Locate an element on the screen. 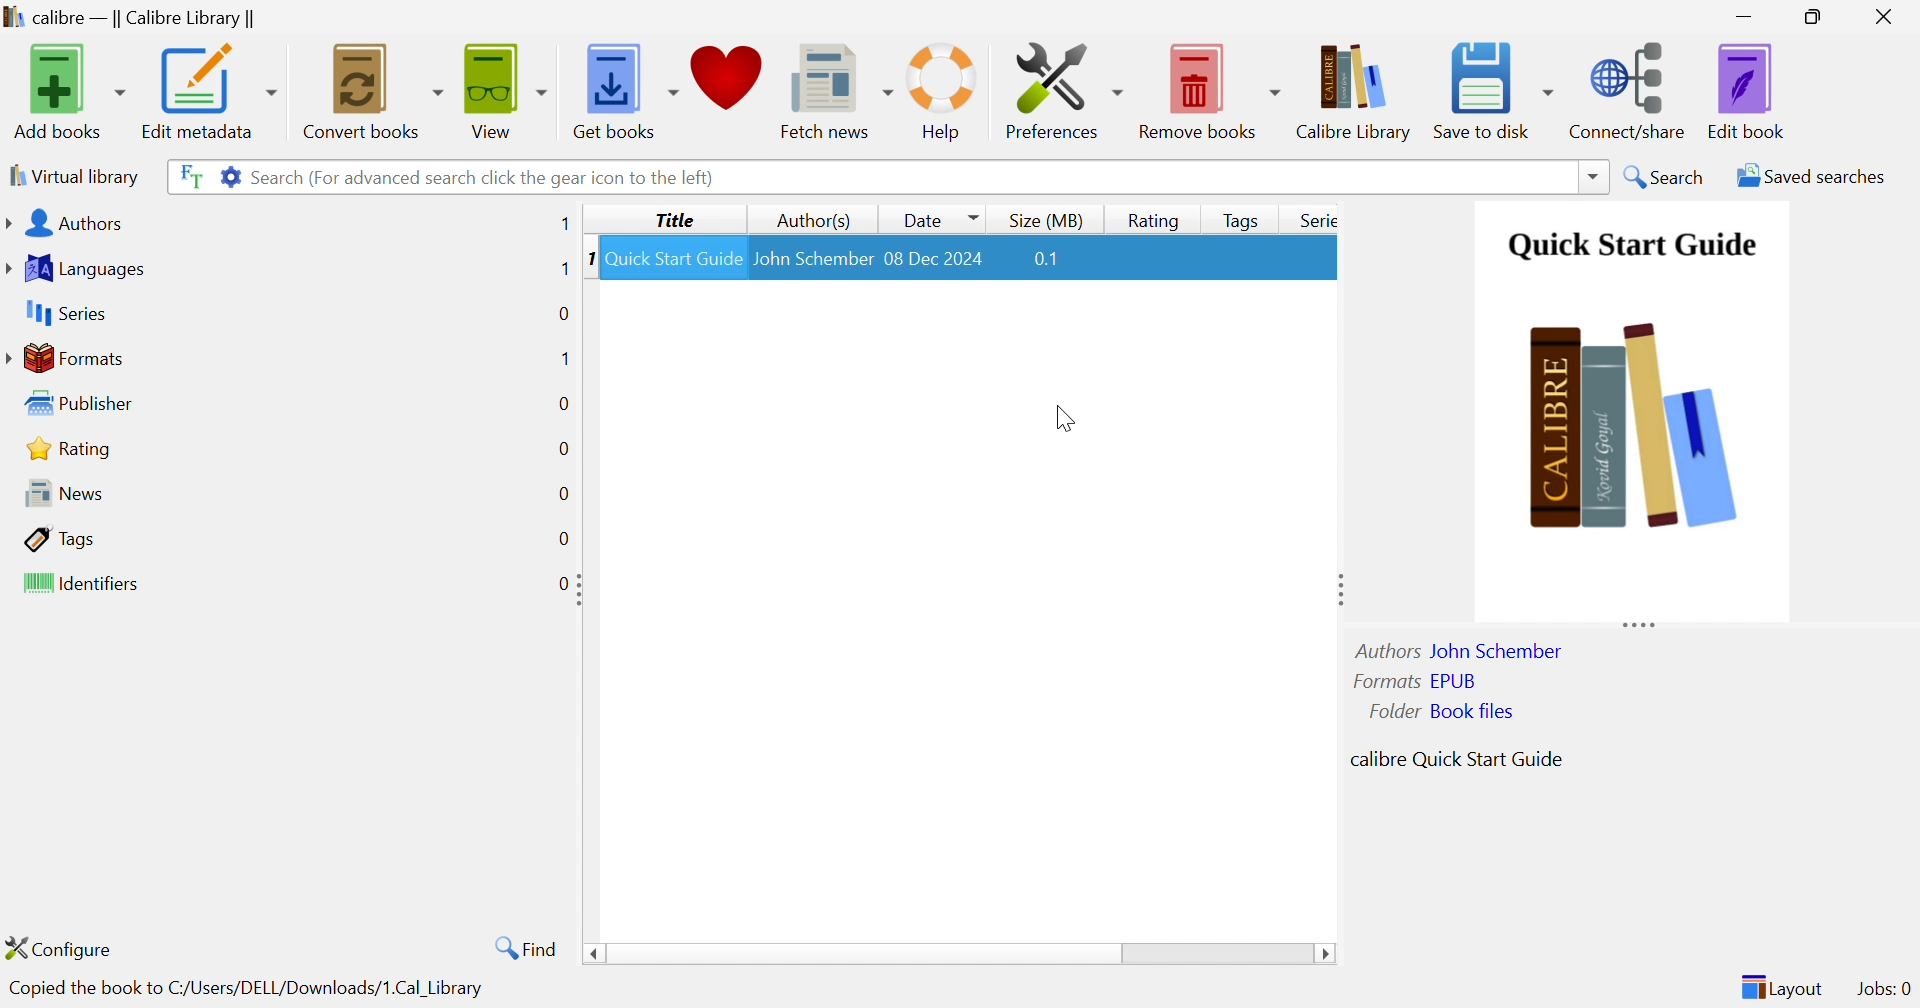 This screenshot has height=1008, width=1920. Title is located at coordinates (672, 221).